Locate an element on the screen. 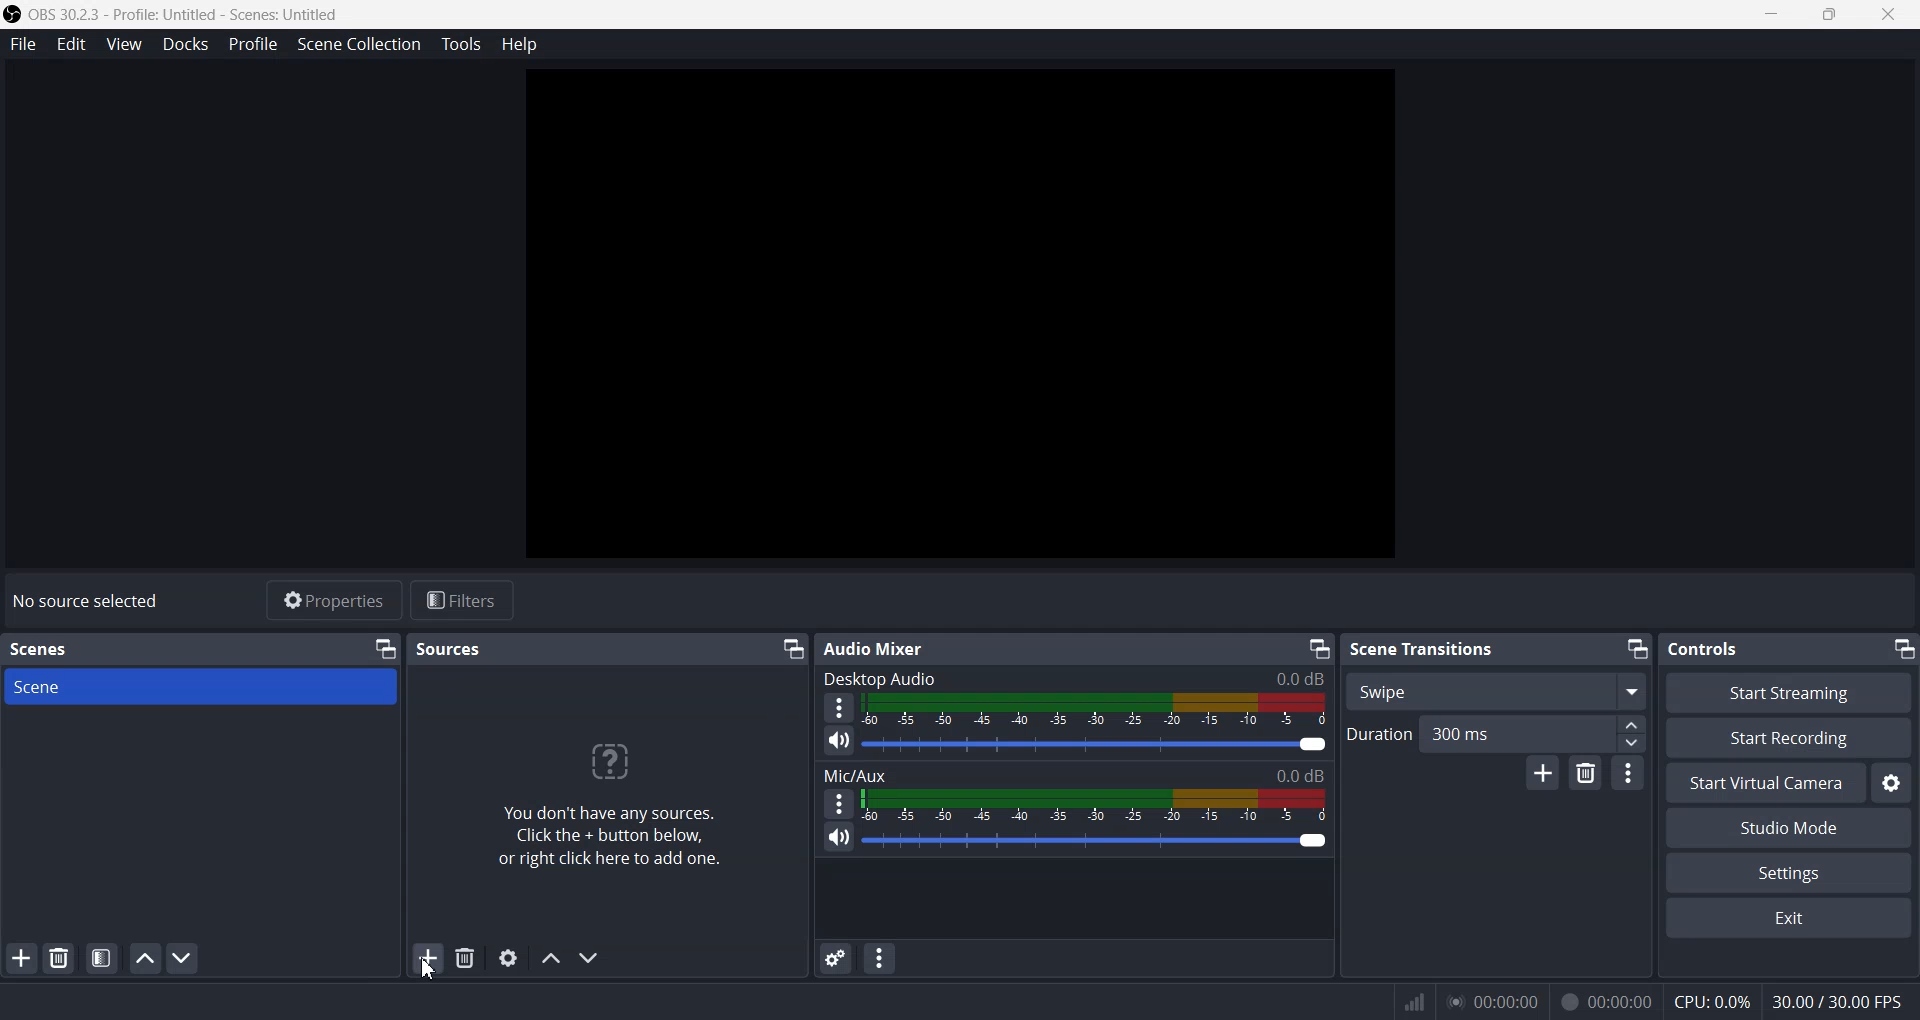 This screenshot has height=1020, width=1920. More is located at coordinates (840, 803).